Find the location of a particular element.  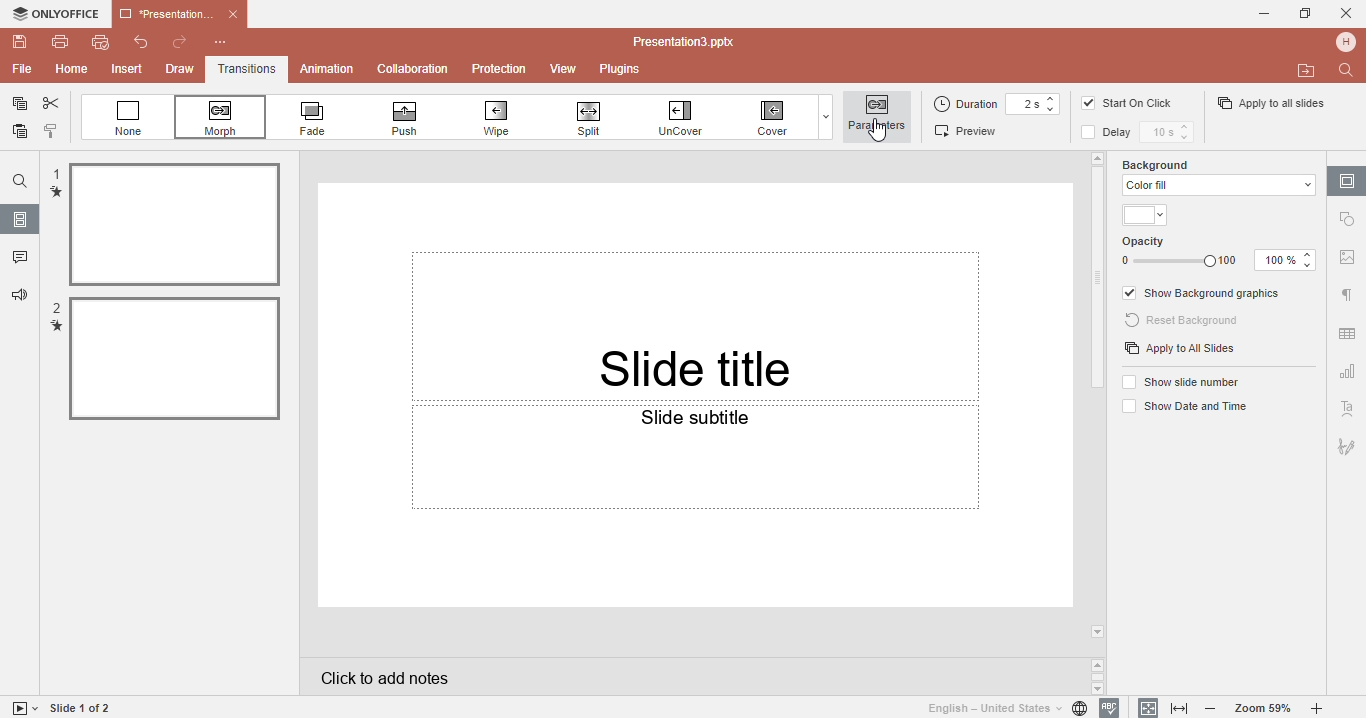

Dropdown is located at coordinates (823, 117).